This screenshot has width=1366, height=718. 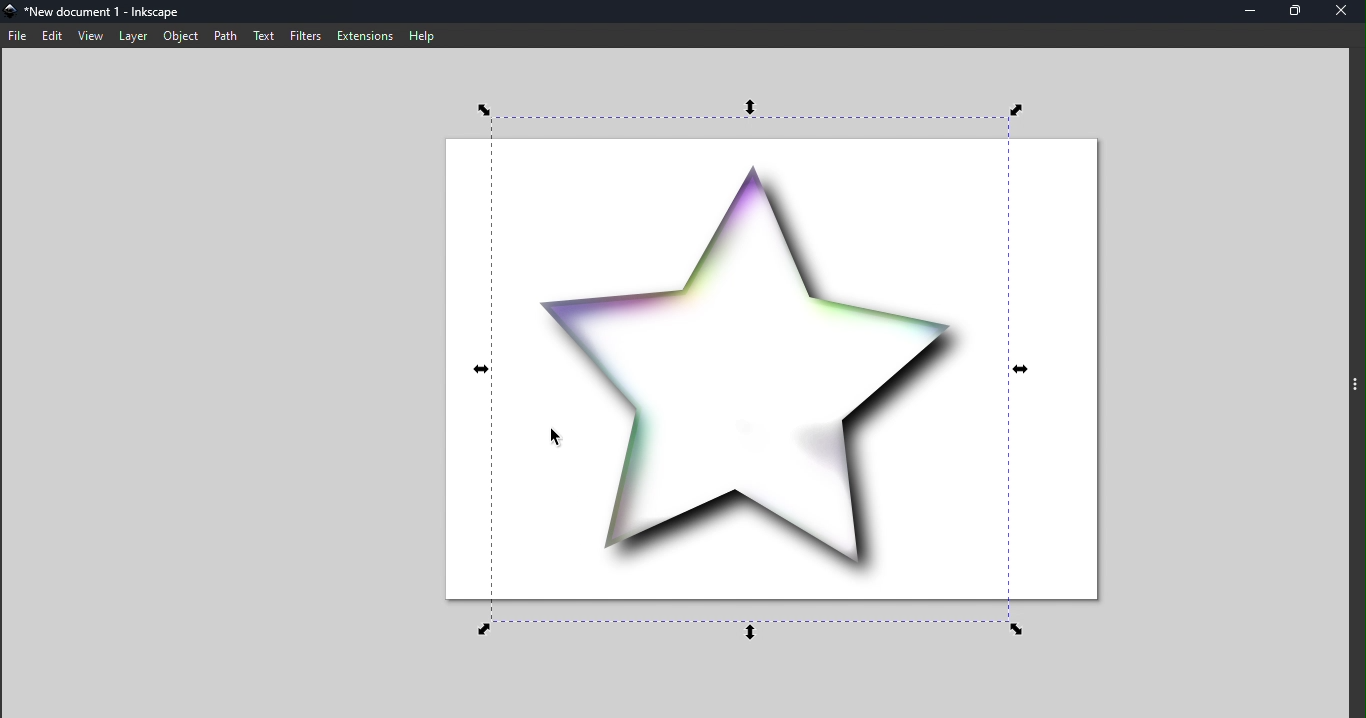 What do you see at coordinates (1245, 12) in the screenshot?
I see `Minimize` at bounding box center [1245, 12].